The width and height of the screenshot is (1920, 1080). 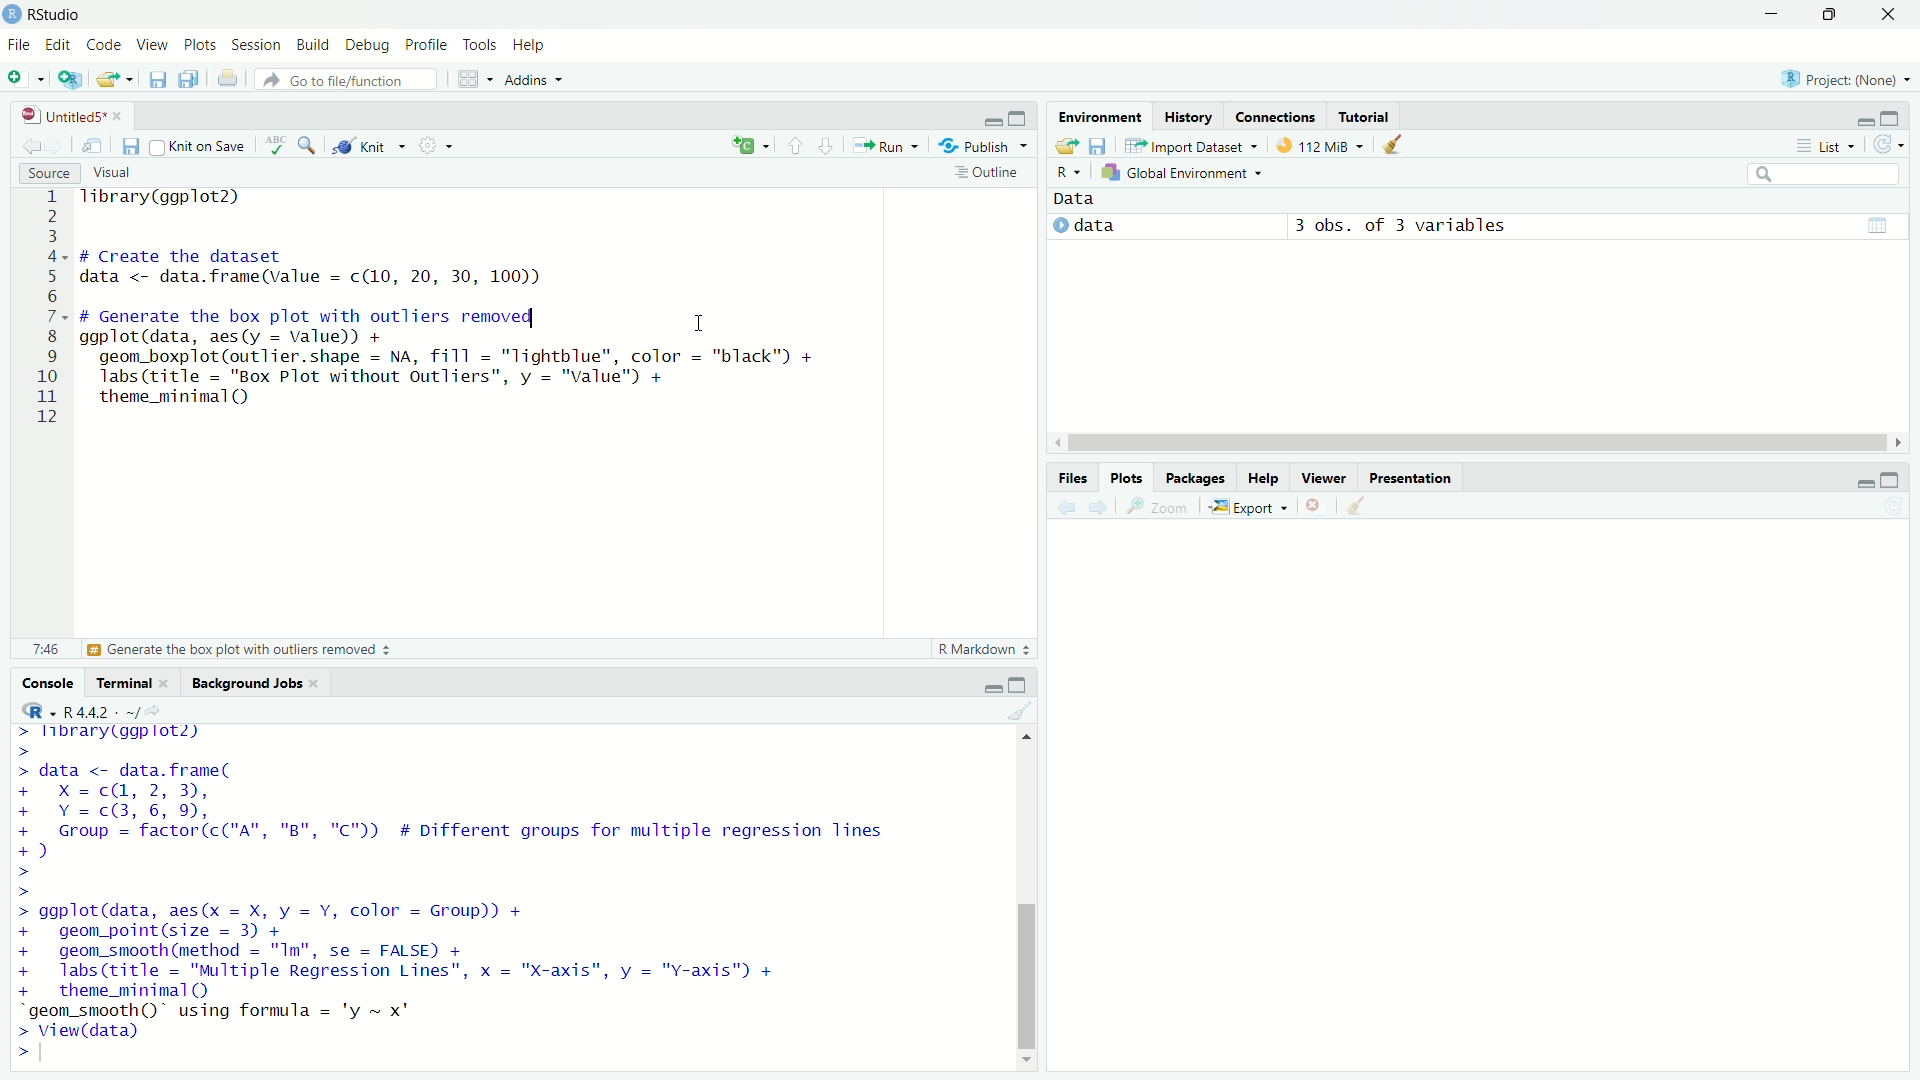 What do you see at coordinates (369, 46) in the screenshot?
I see `I Debug` at bounding box center [369, 46].